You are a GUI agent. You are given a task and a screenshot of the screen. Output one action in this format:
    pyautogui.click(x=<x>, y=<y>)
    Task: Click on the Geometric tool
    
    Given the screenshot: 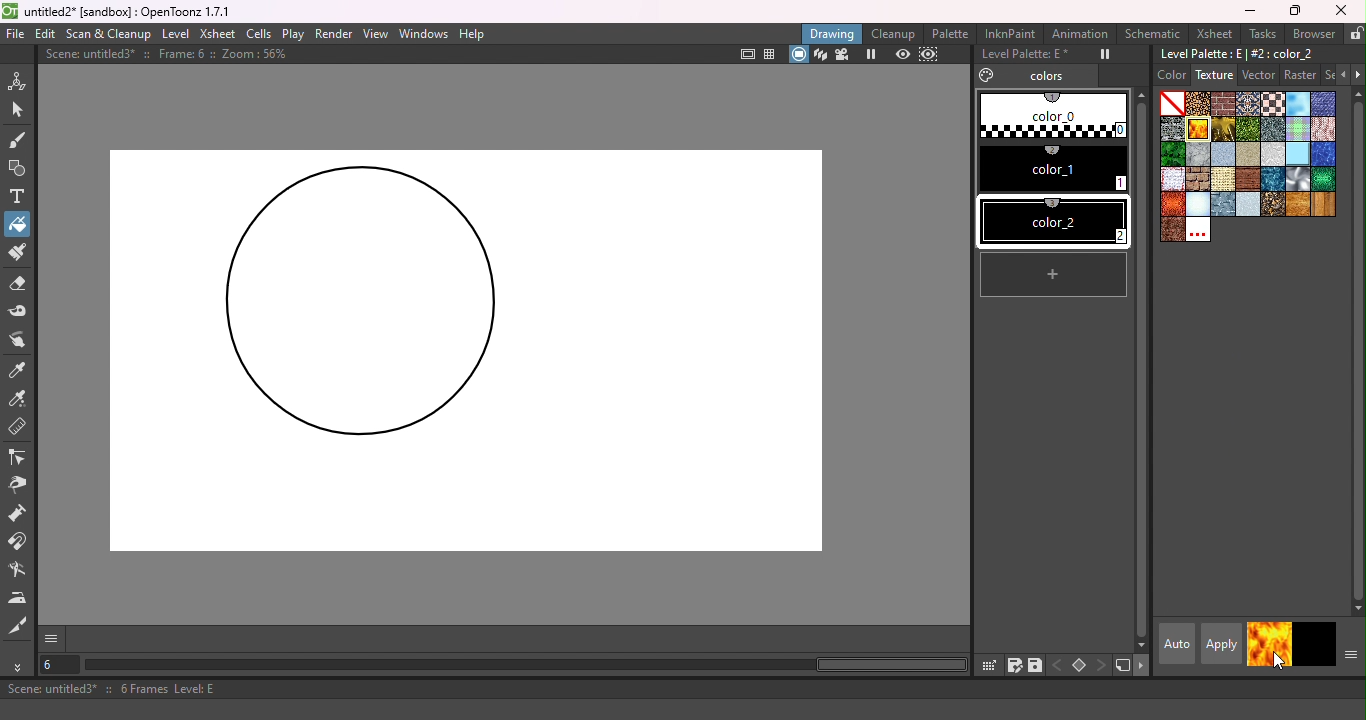 What is the action you would take?
    pyautogui.click(x=19, y=168)
    